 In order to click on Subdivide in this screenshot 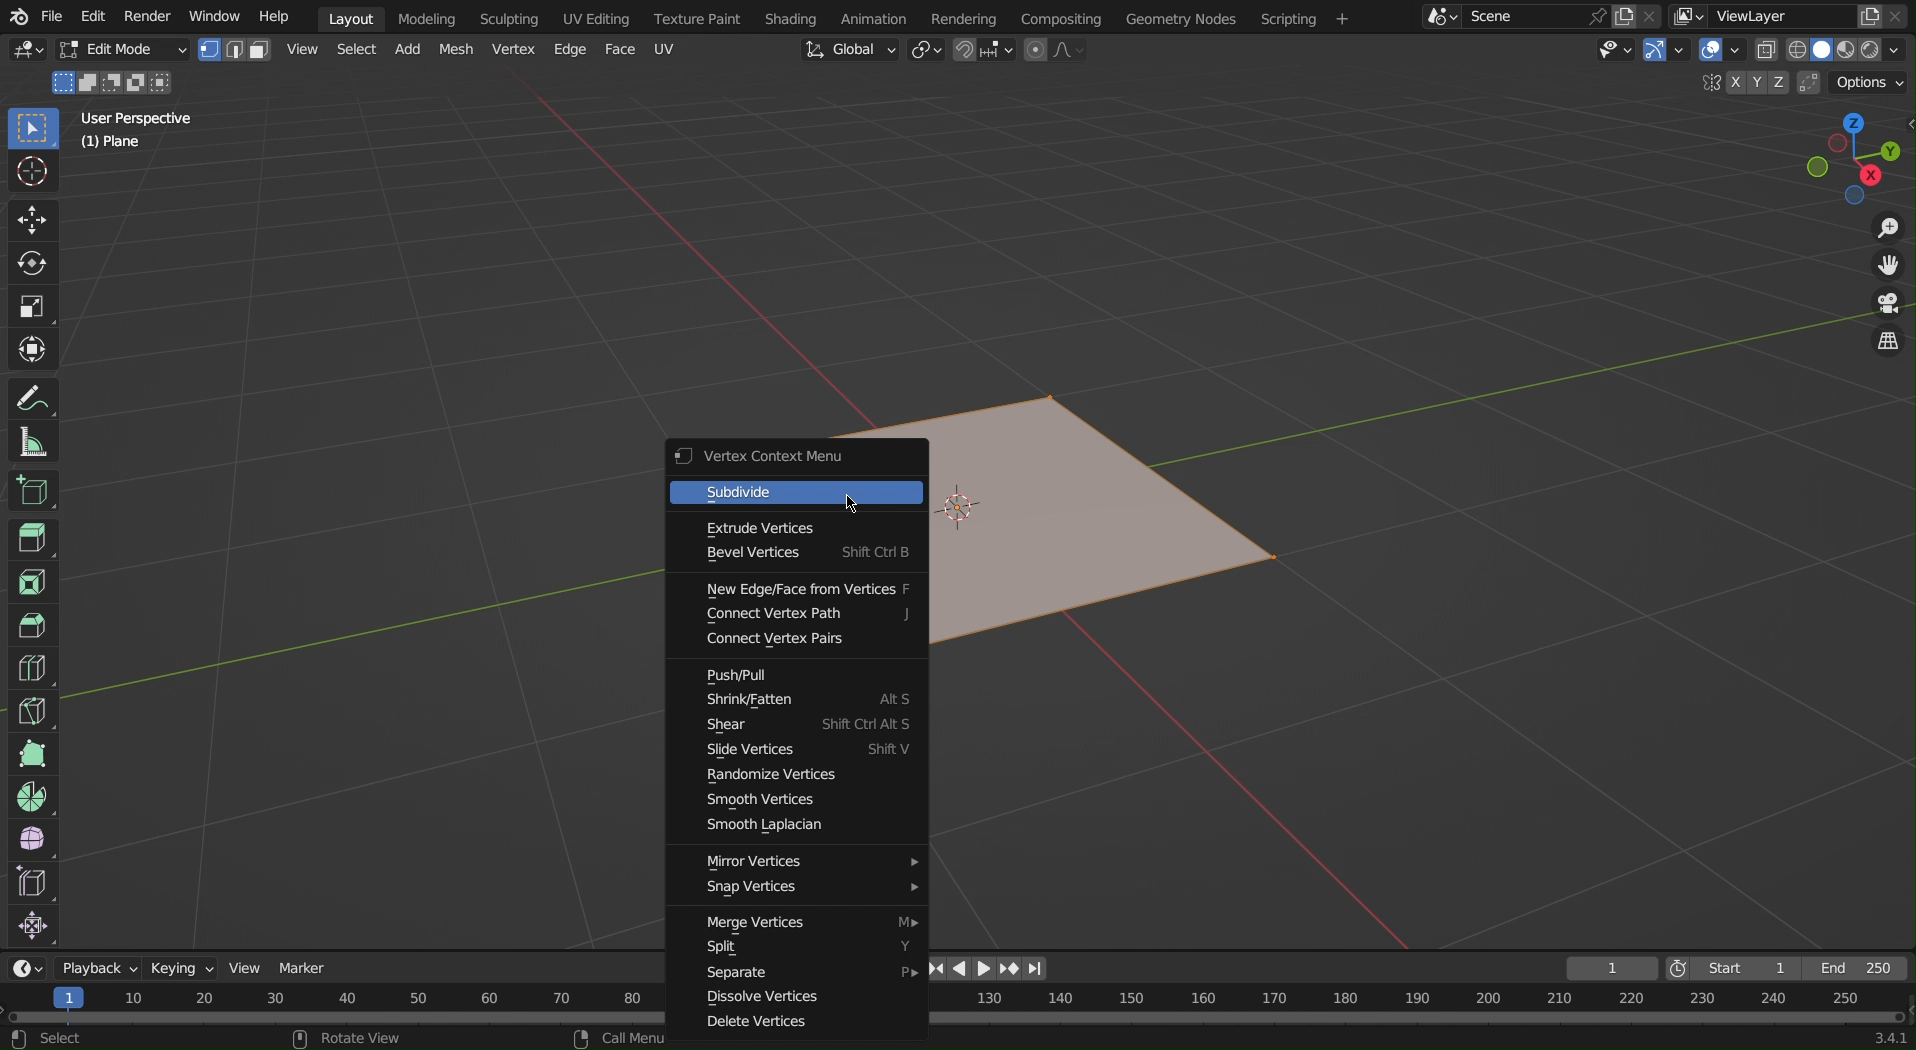, I will do `click(799, 494)`.